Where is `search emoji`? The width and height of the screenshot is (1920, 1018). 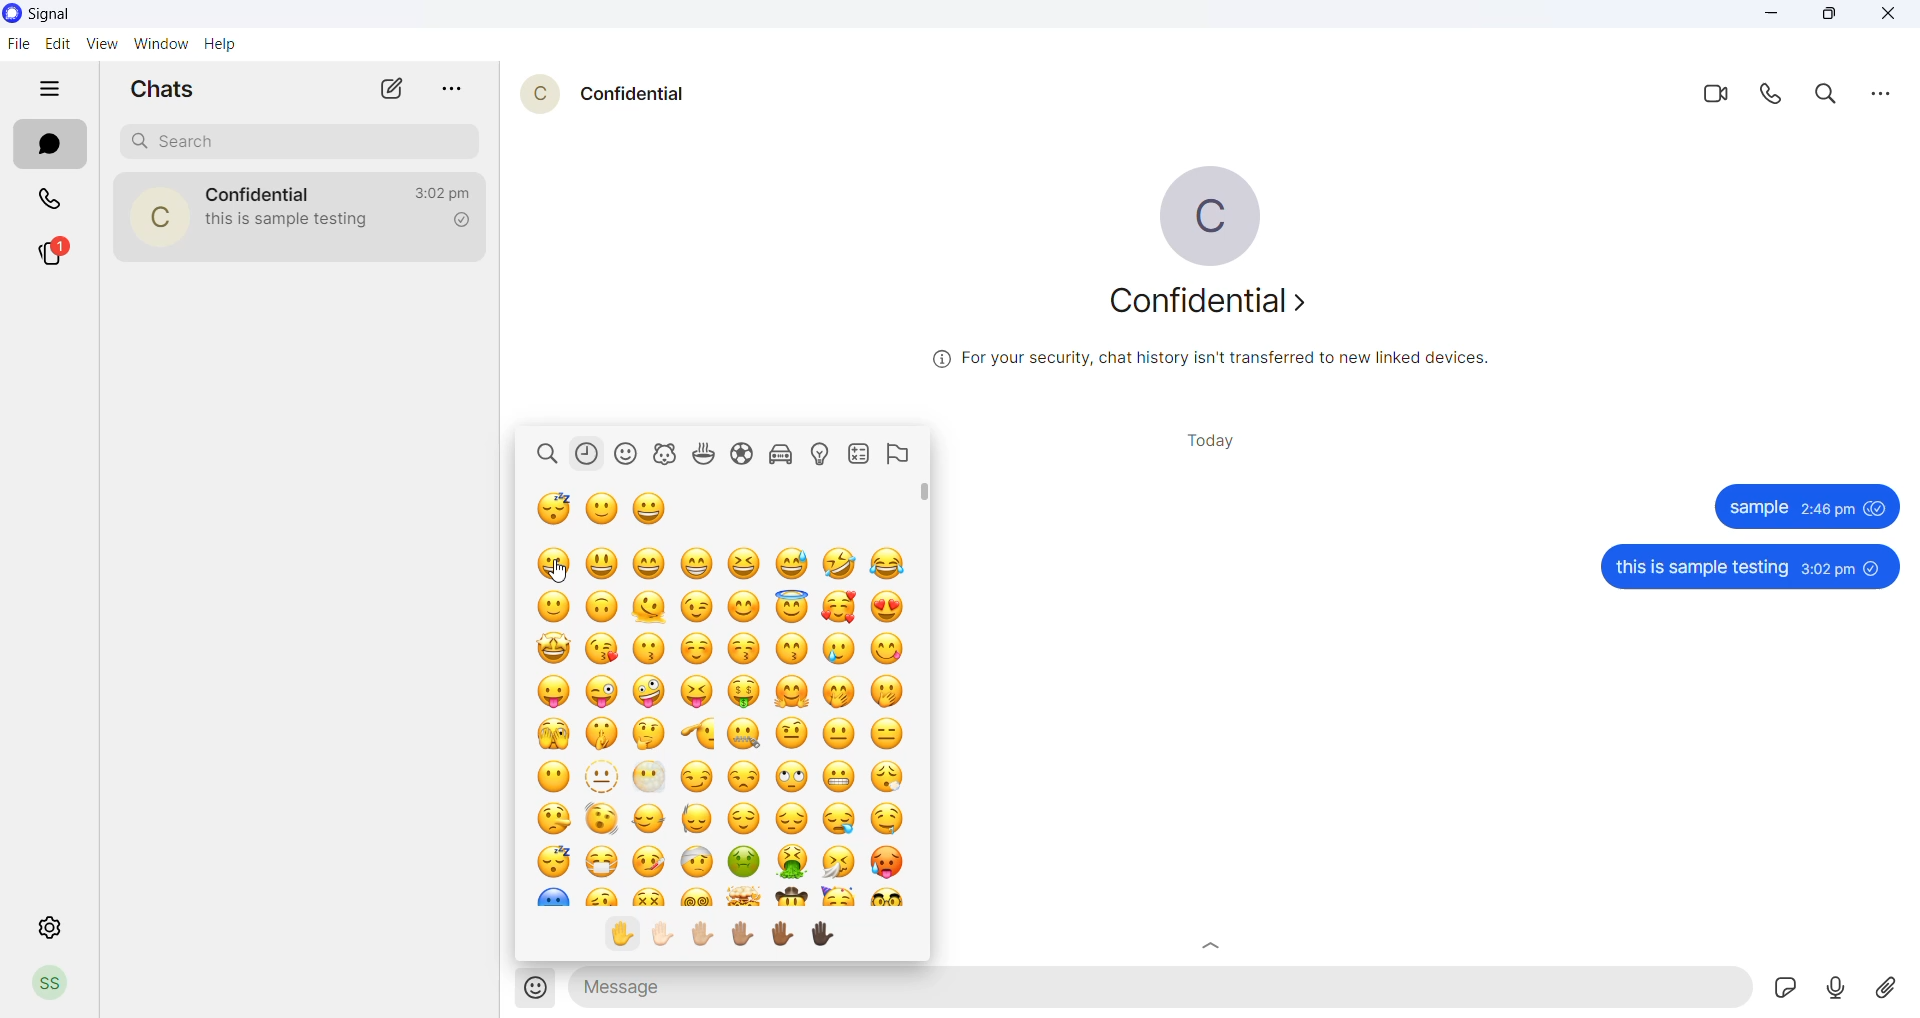
search emoji is located at coordinates (548, 454).